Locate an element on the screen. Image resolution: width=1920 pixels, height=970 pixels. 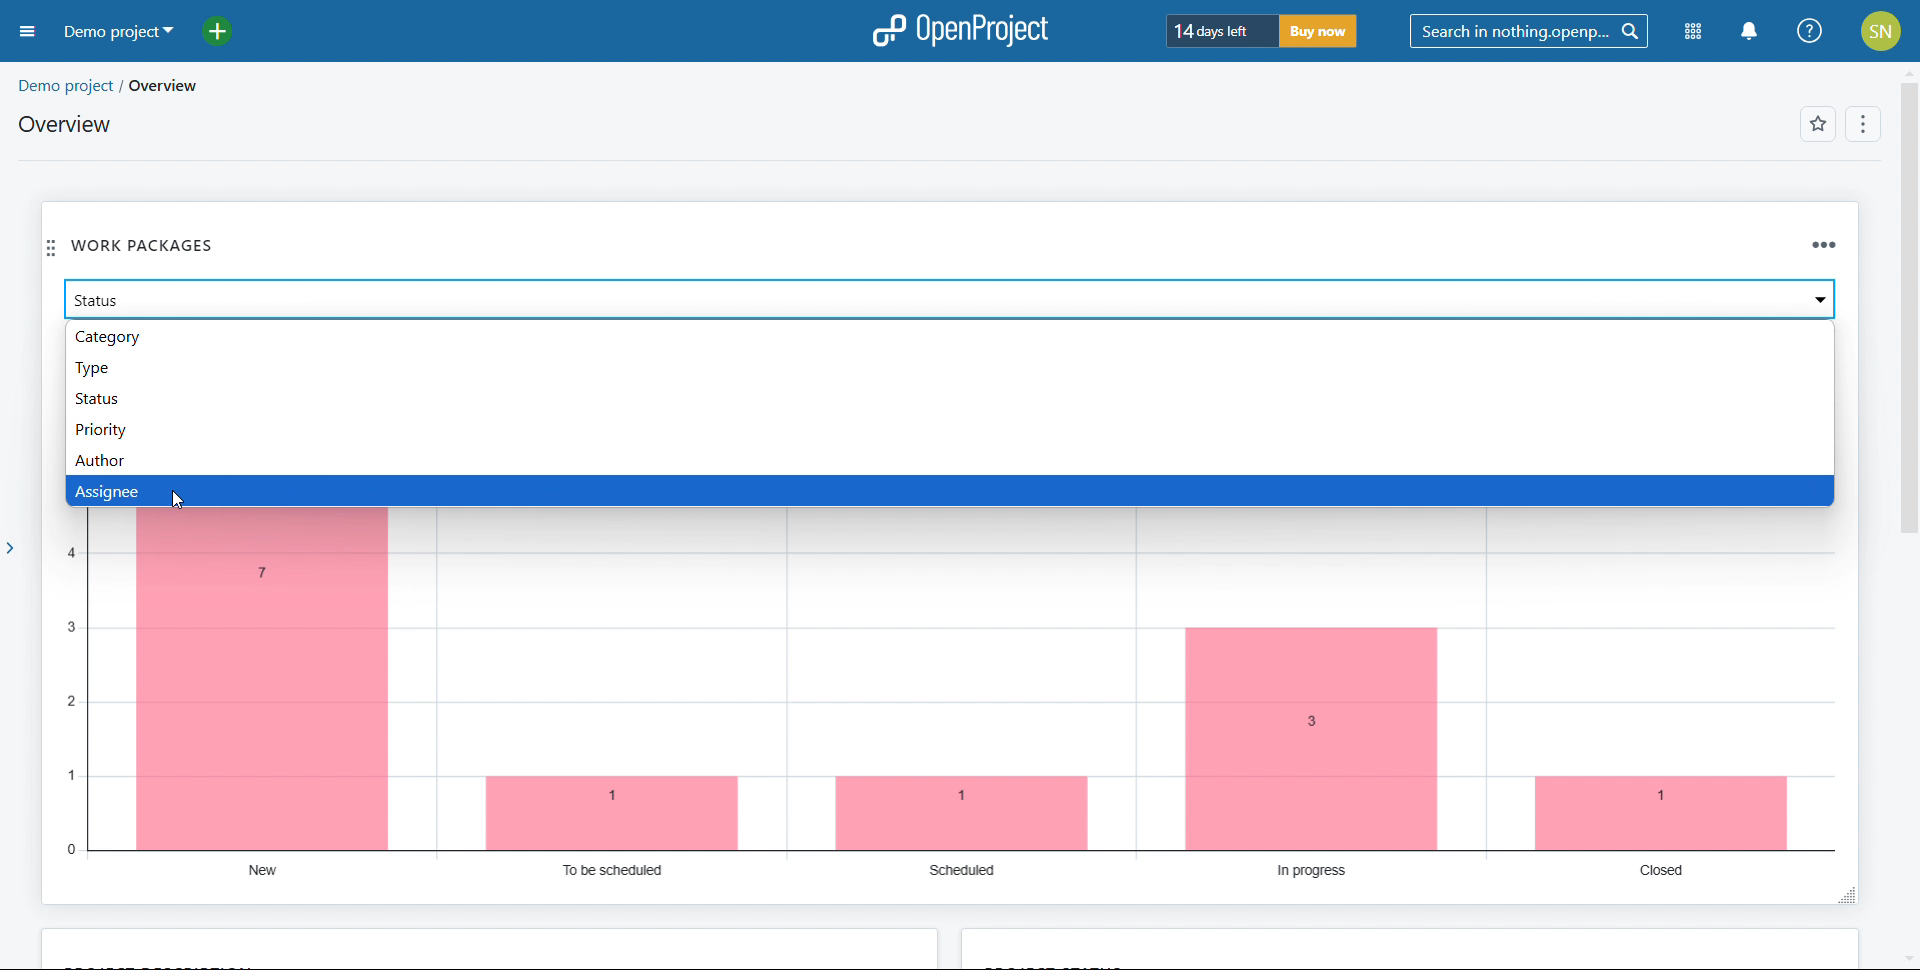
work packages is located at coordinates (144, 243).